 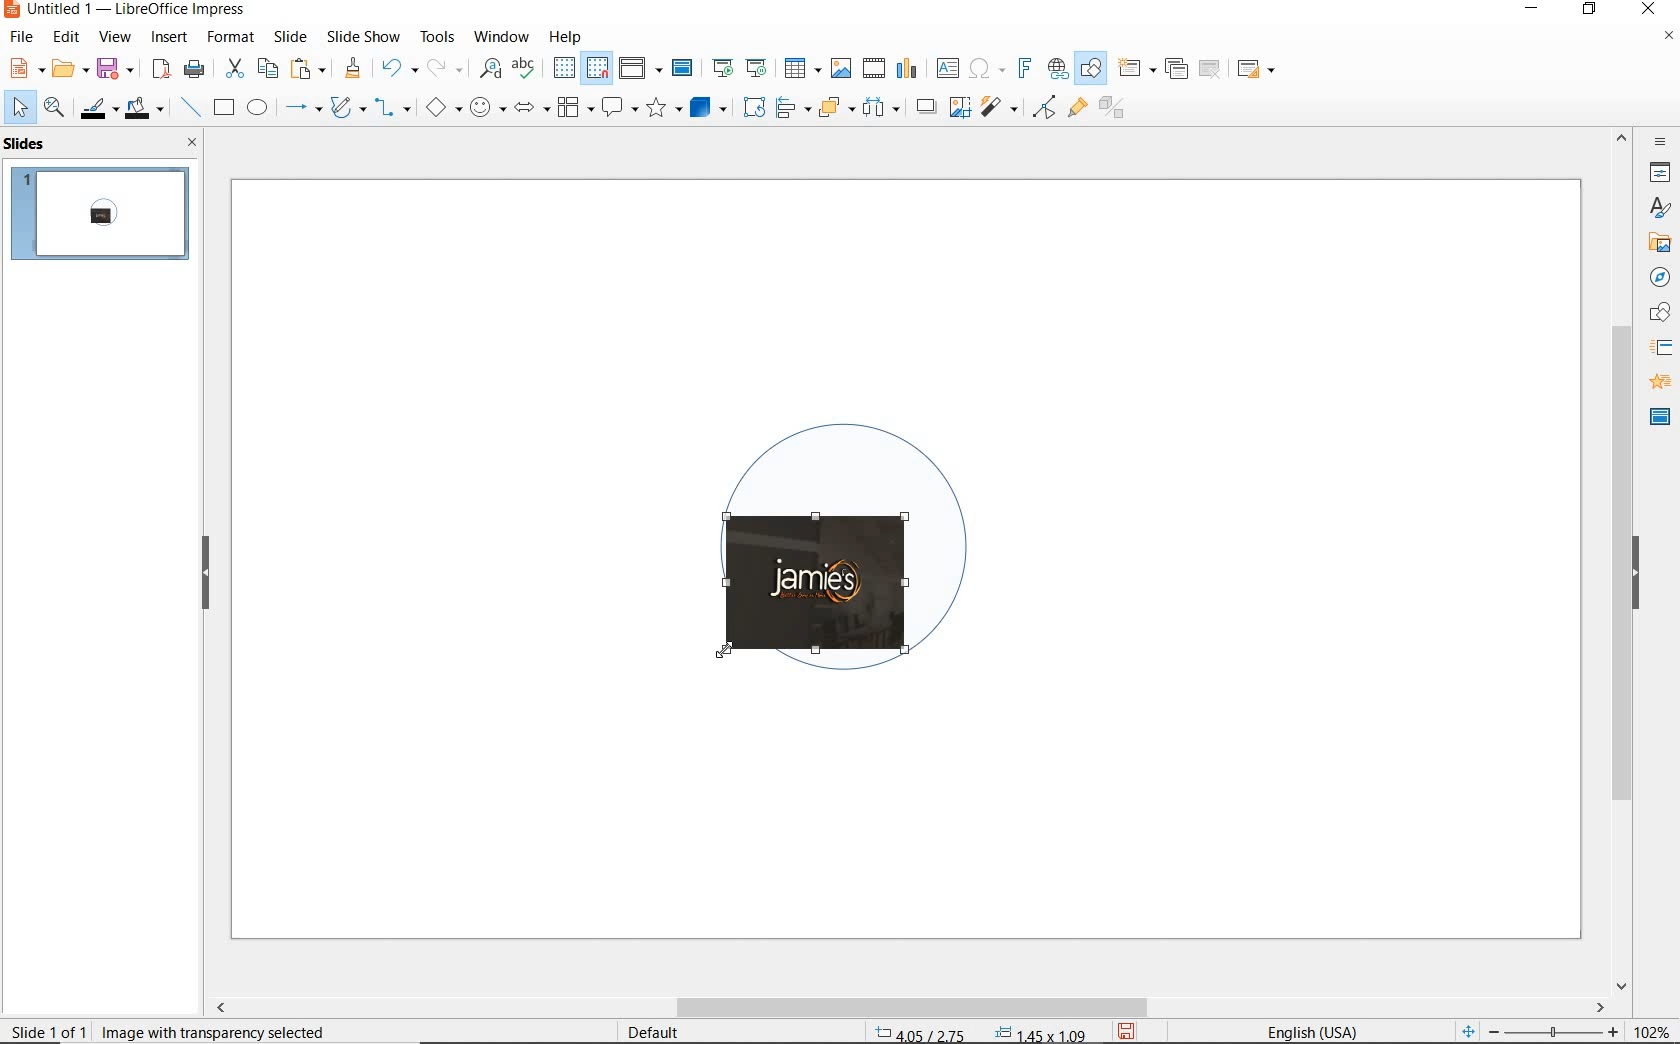 I want to click on close, so click(x=1648, y=10).